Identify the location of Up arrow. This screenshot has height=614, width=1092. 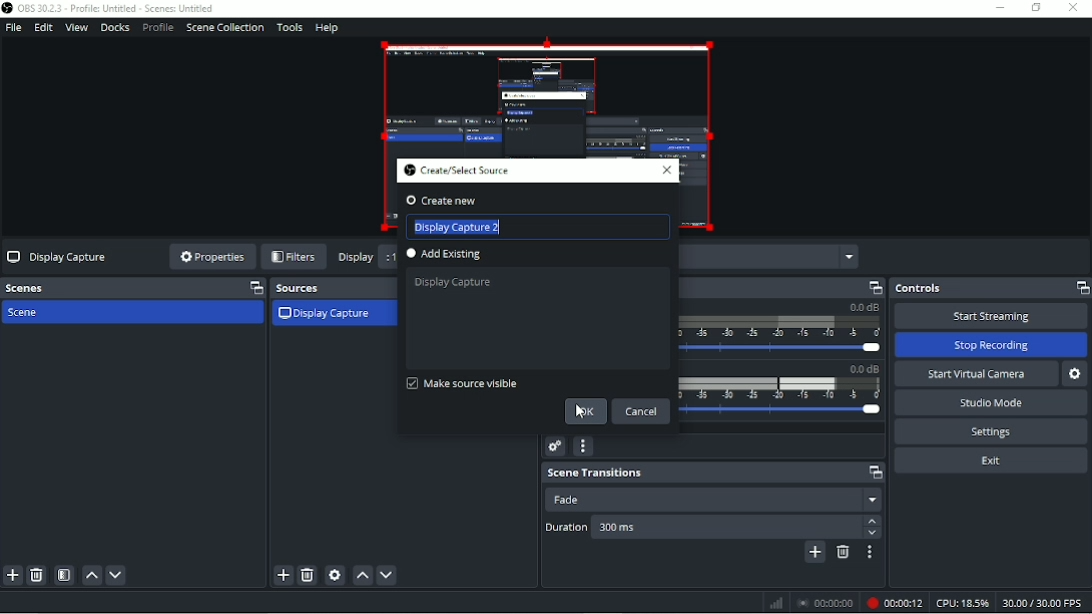
(872, 522).